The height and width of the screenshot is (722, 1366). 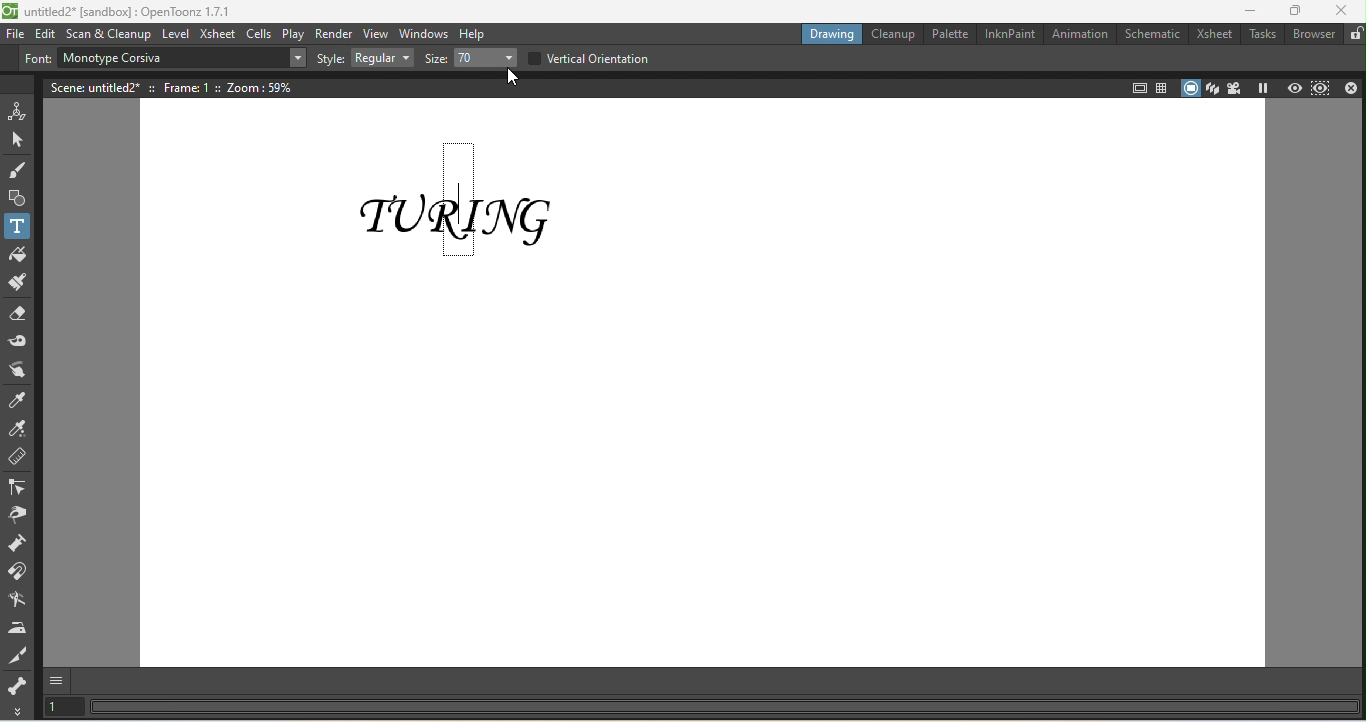 I want to click on Tasks, so click(x=1260, y=35).